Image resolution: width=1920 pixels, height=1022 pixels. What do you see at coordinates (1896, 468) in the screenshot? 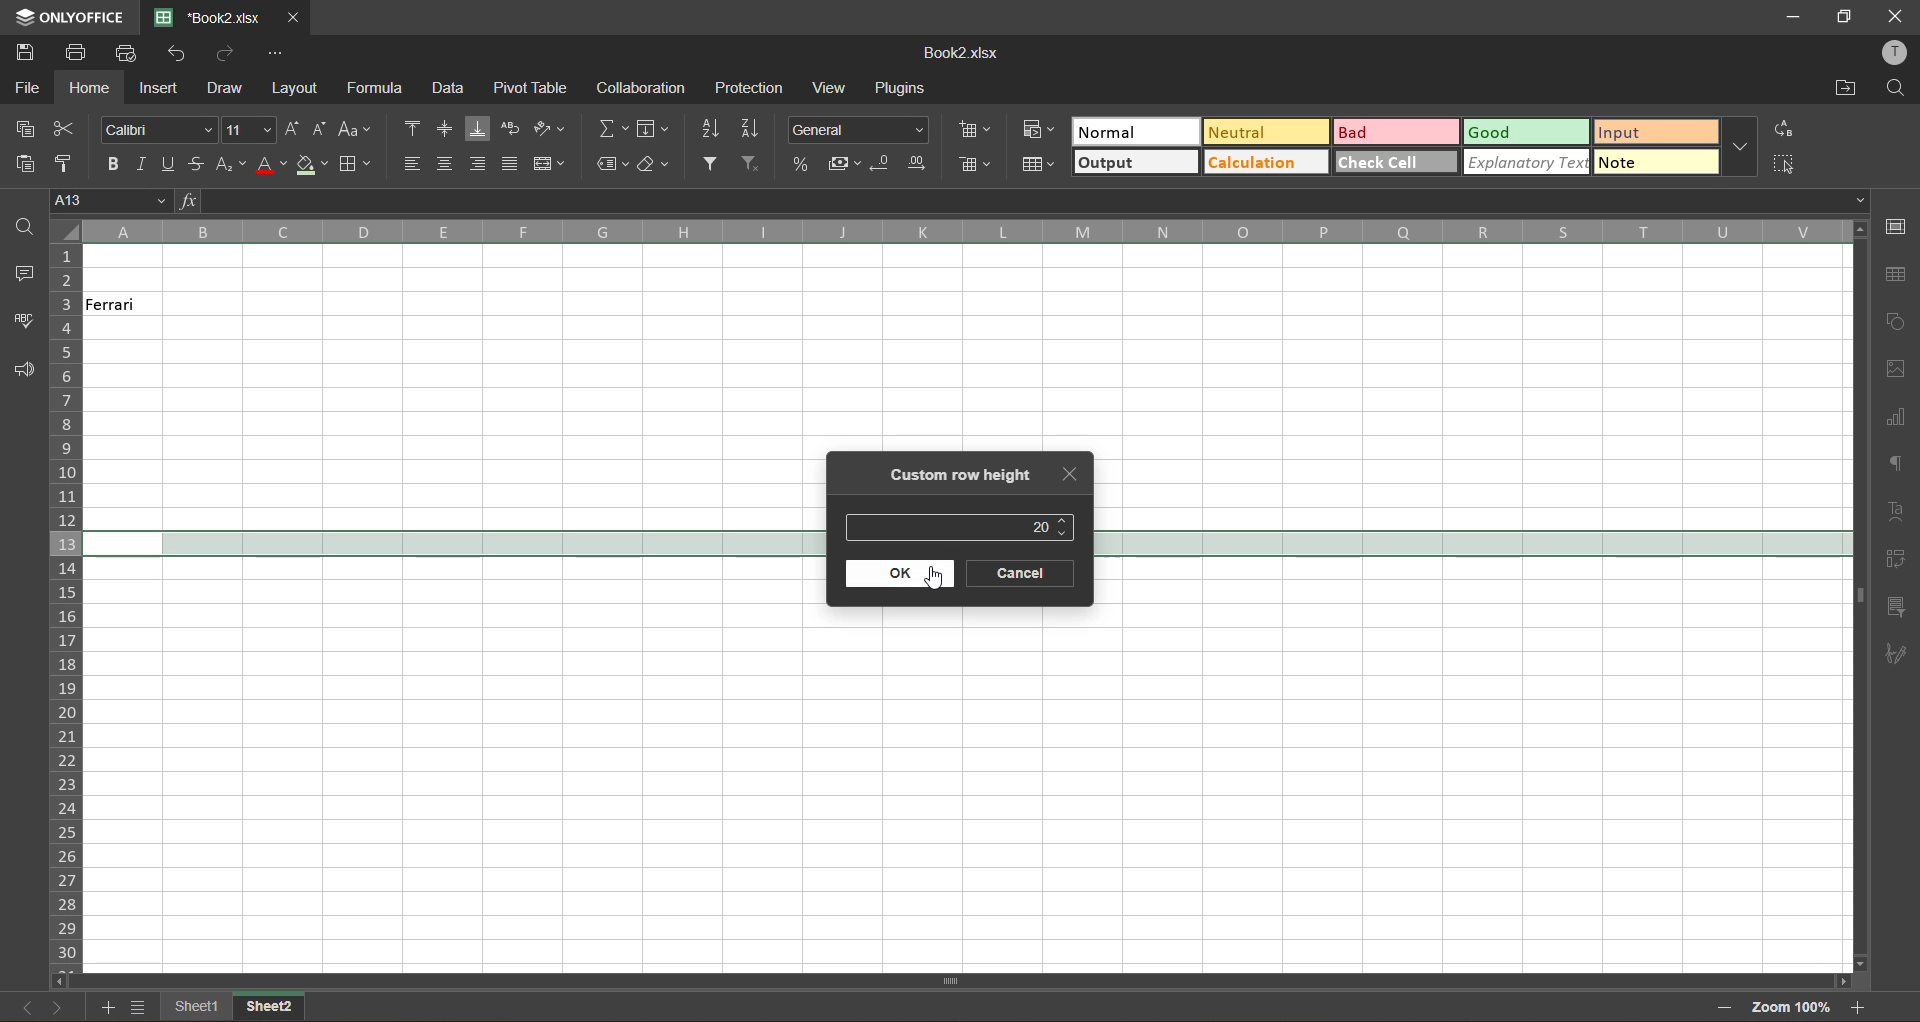
I see `paragraph` at bounding box center [1896, 468].